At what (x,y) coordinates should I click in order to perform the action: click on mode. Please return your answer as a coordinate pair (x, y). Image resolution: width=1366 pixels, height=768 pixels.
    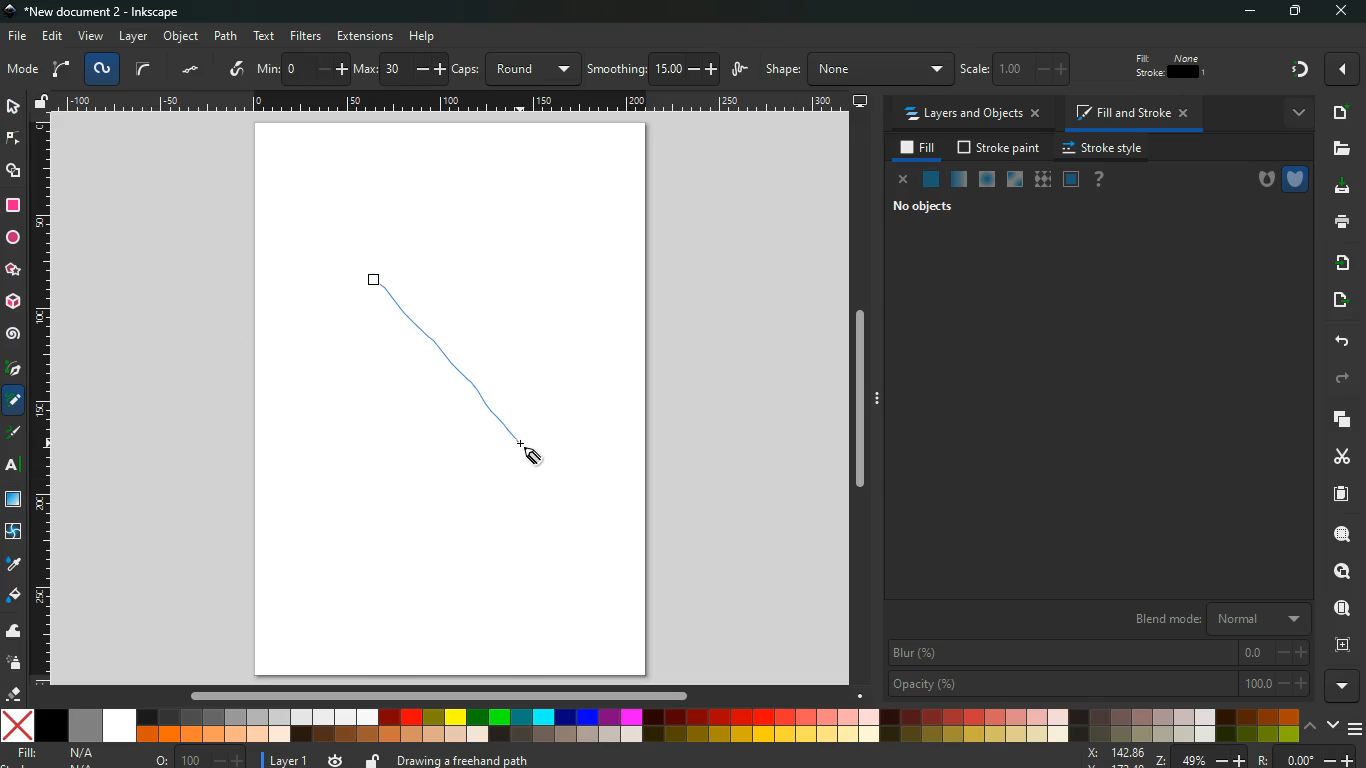
    Looking at the image, I should click on (23, 71).